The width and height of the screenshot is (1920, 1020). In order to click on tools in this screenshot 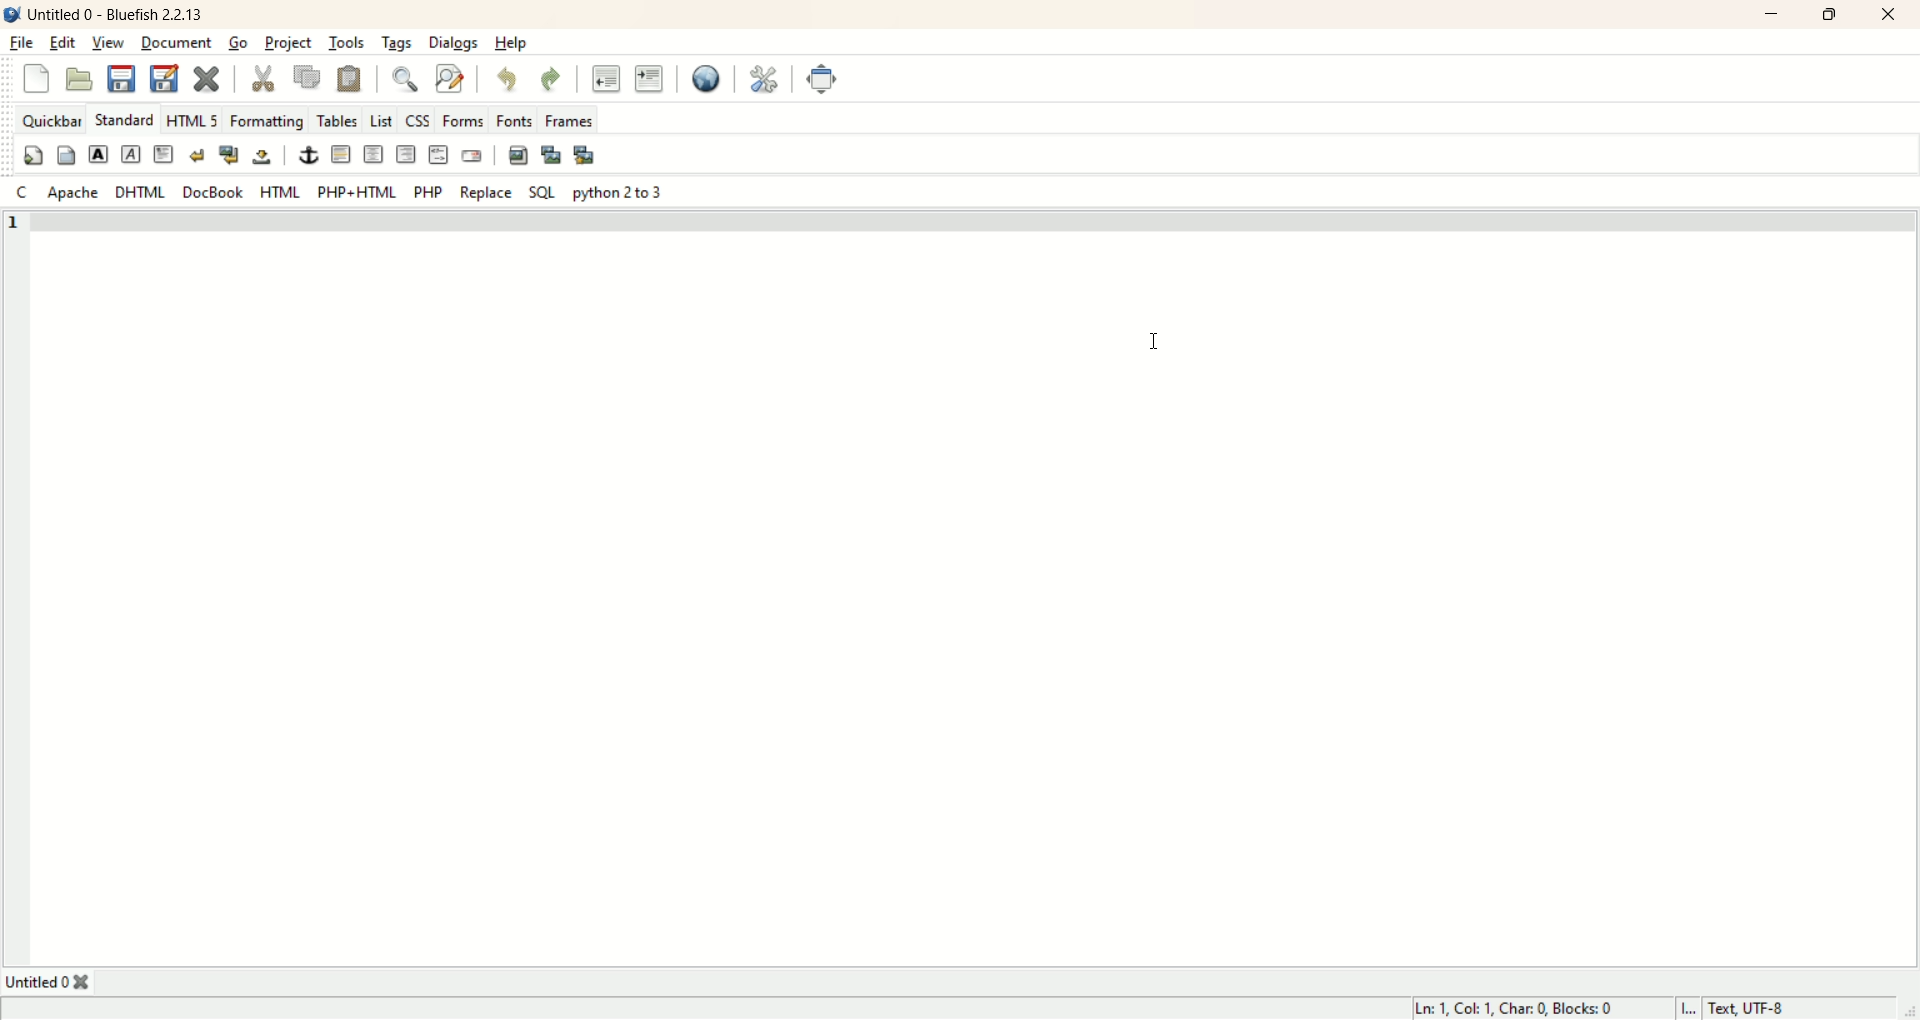, I will do `click(346, 43)`.